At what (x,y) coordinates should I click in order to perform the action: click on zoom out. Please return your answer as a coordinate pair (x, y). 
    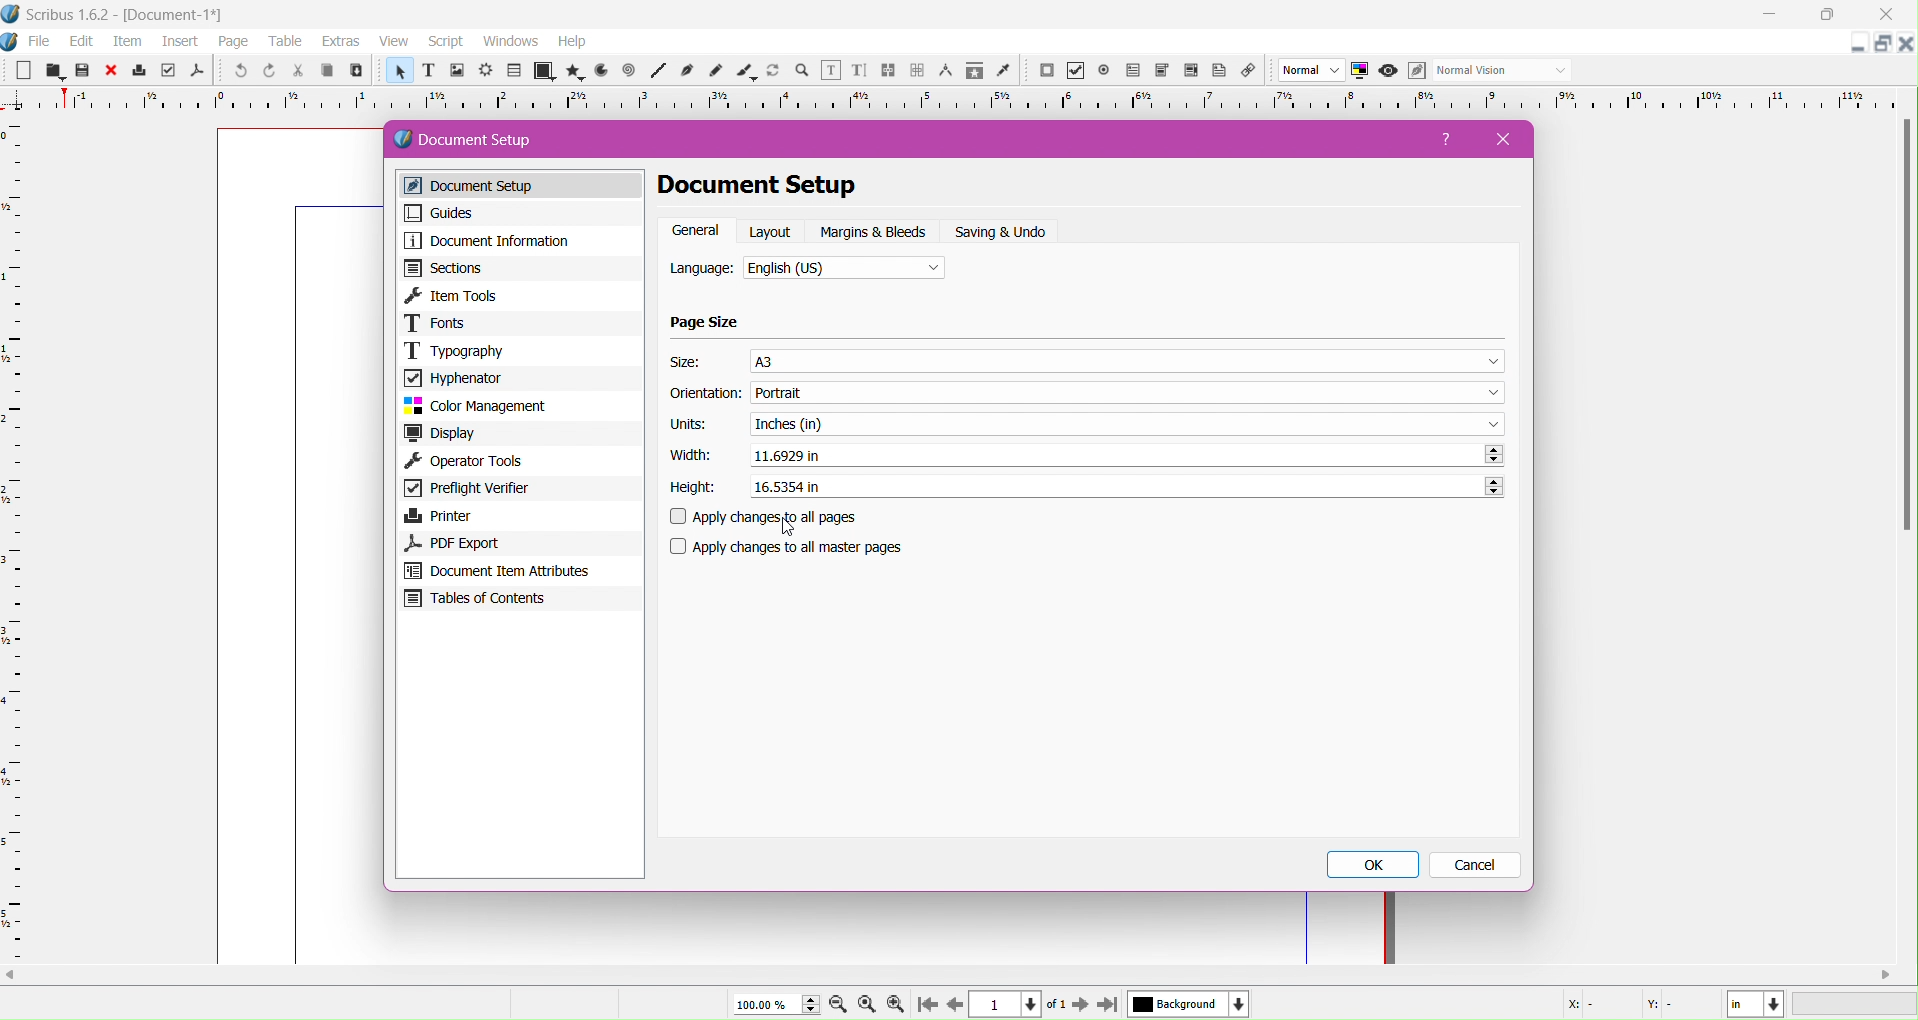
    Looking at the image, I should click on (840, 1006).